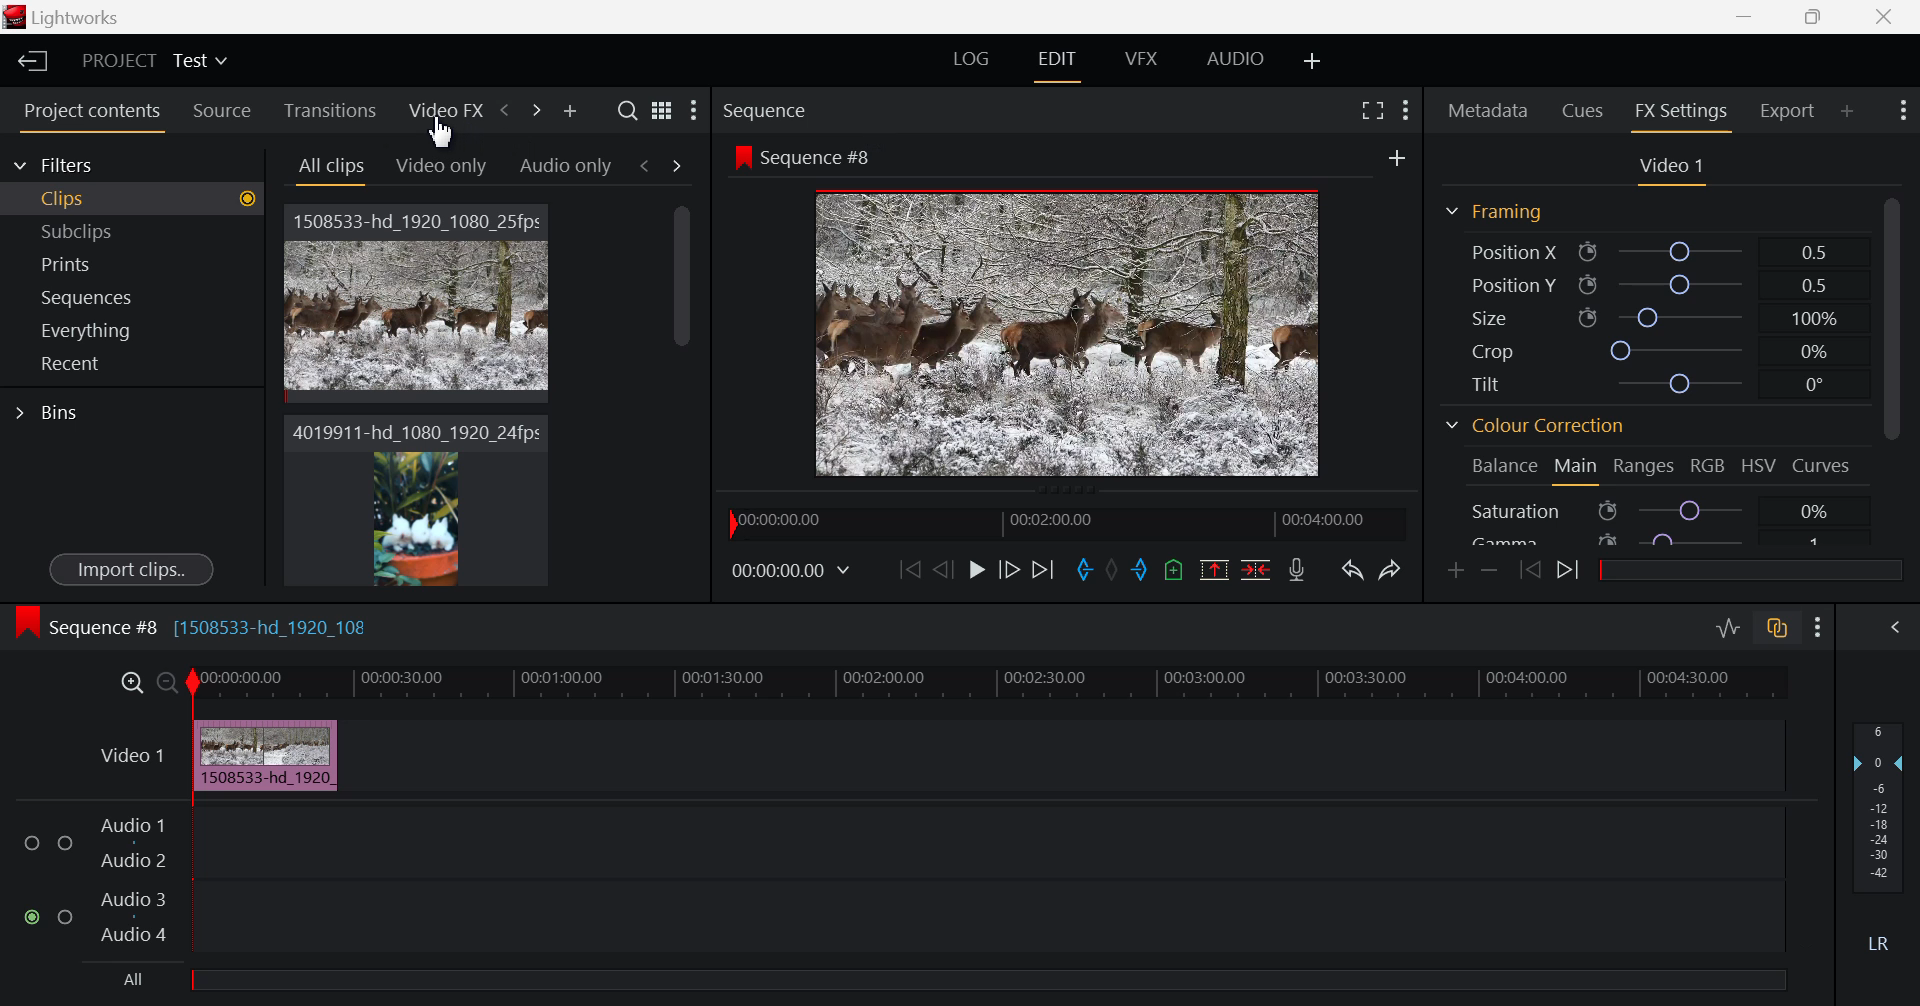  I want to click on Add Panel, so click(1848, 111).